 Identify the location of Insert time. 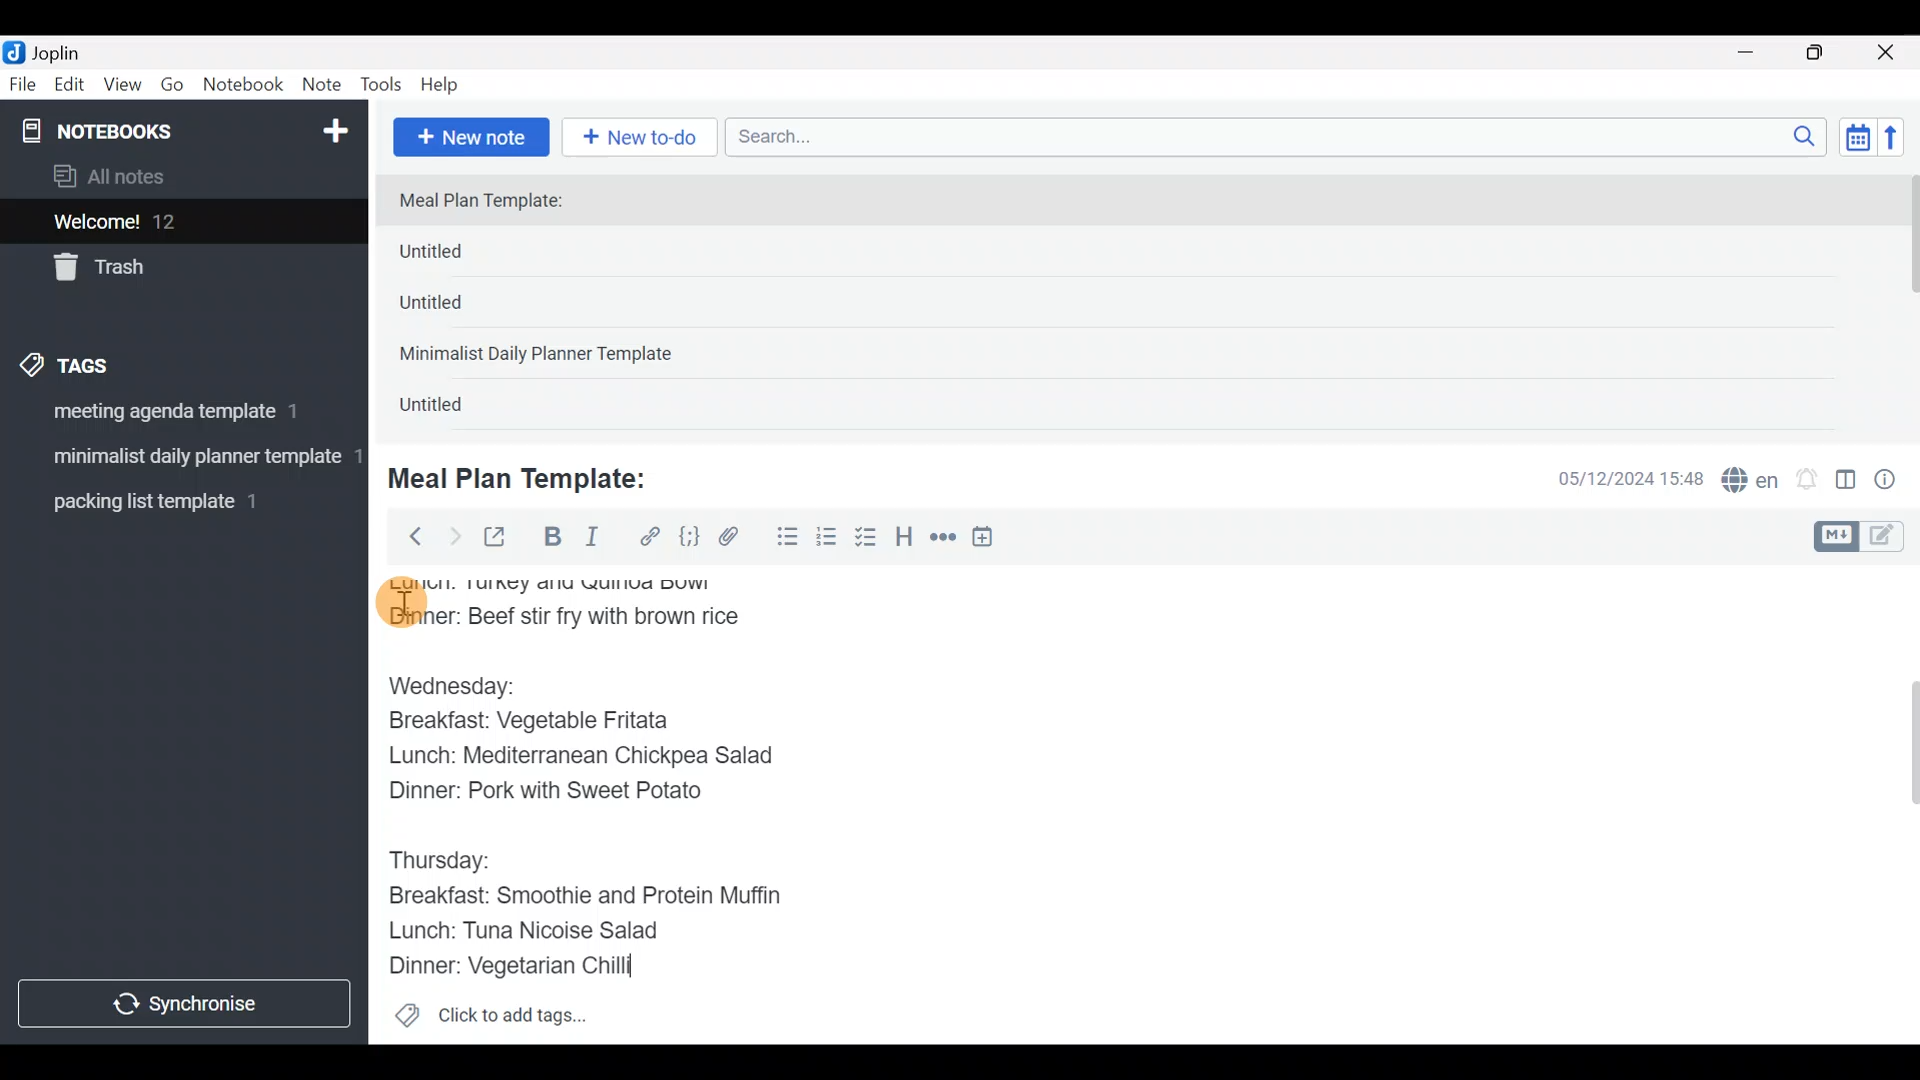
(992, 540).